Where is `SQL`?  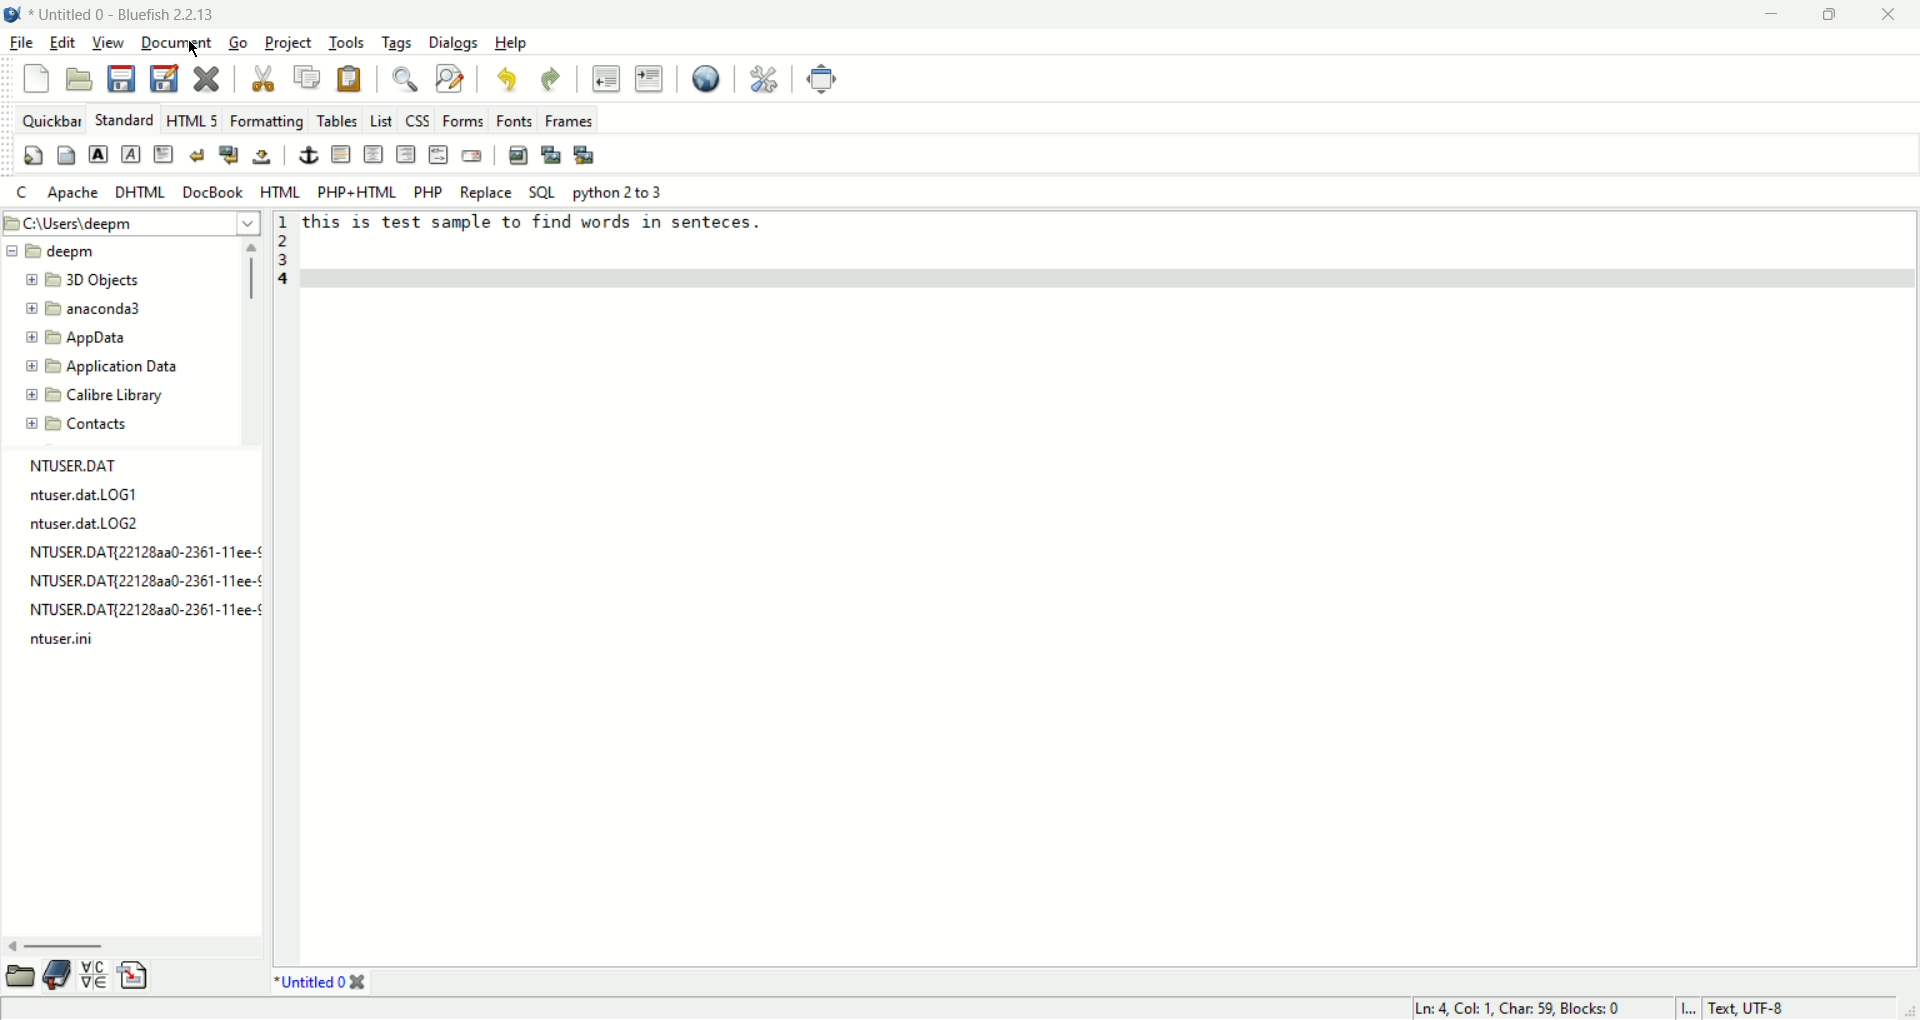 SQL is located at coordinates (542, 193).